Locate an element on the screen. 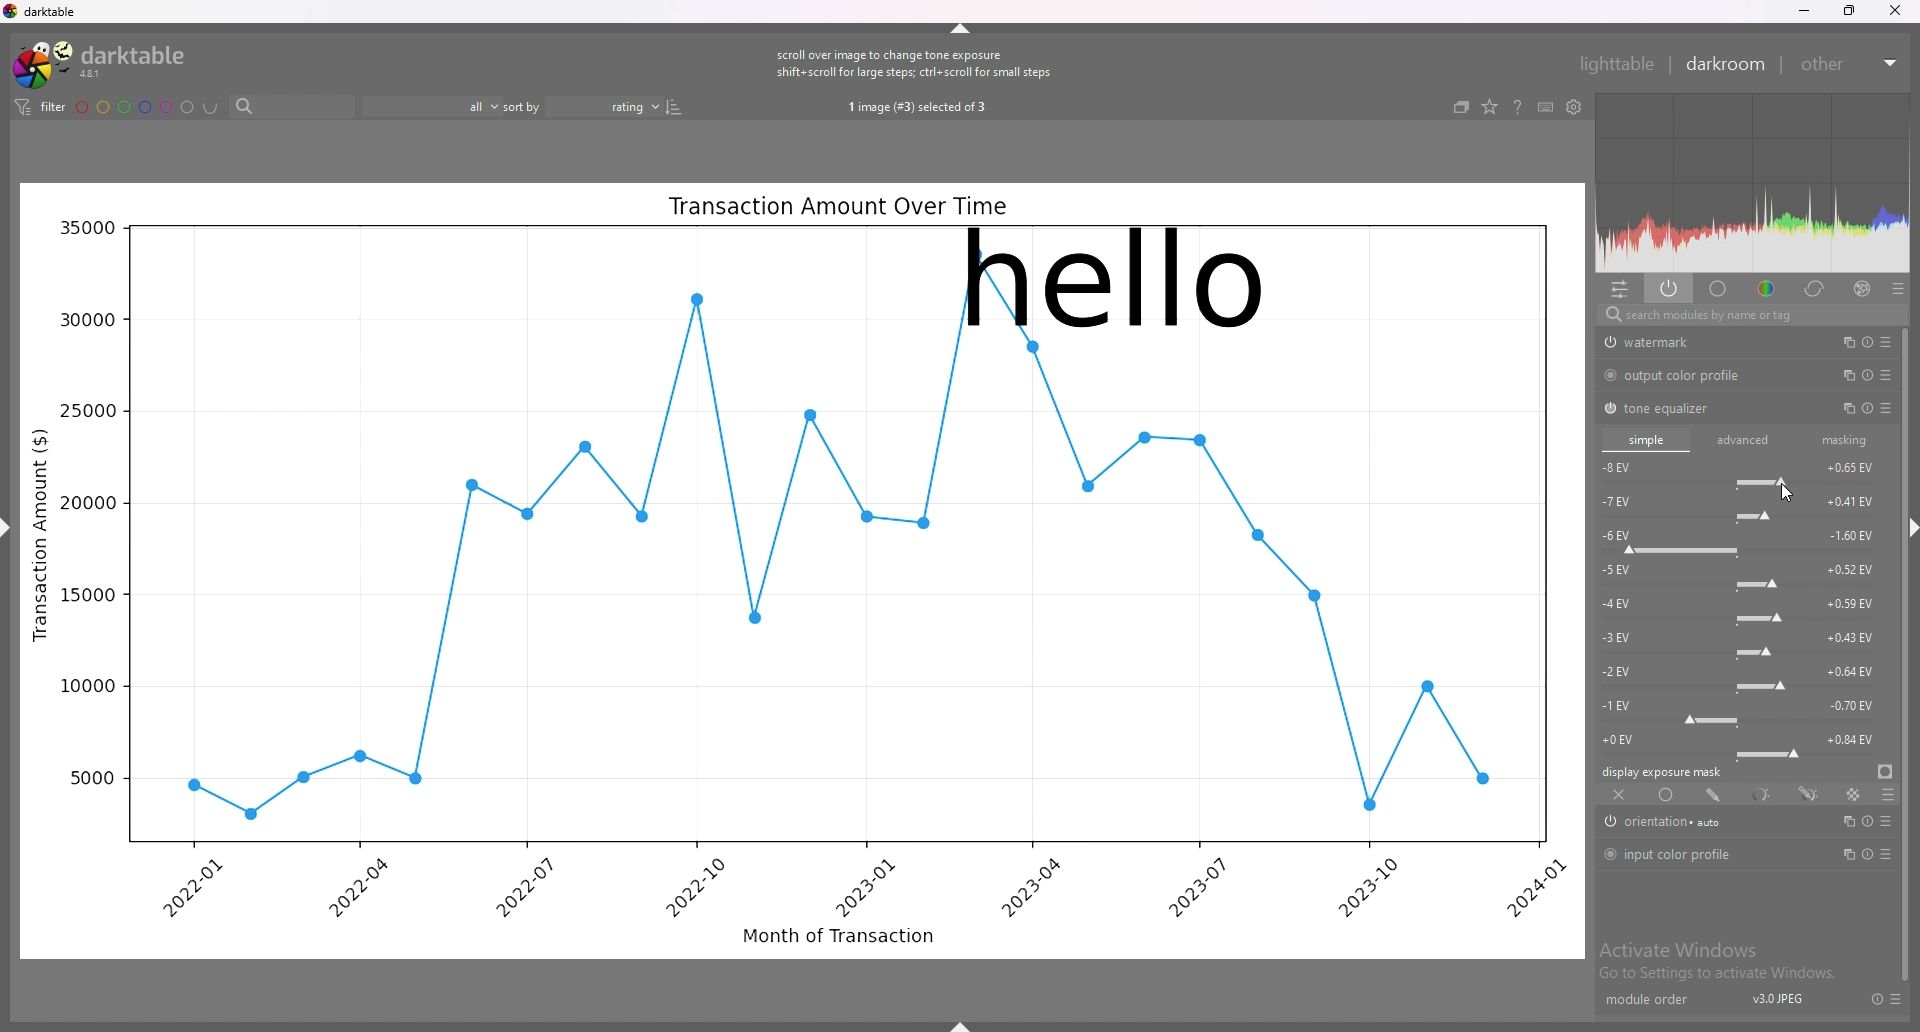 This screenshot has width=1920, height=1032. -7 EV force is located at coordinates (1739, 506).